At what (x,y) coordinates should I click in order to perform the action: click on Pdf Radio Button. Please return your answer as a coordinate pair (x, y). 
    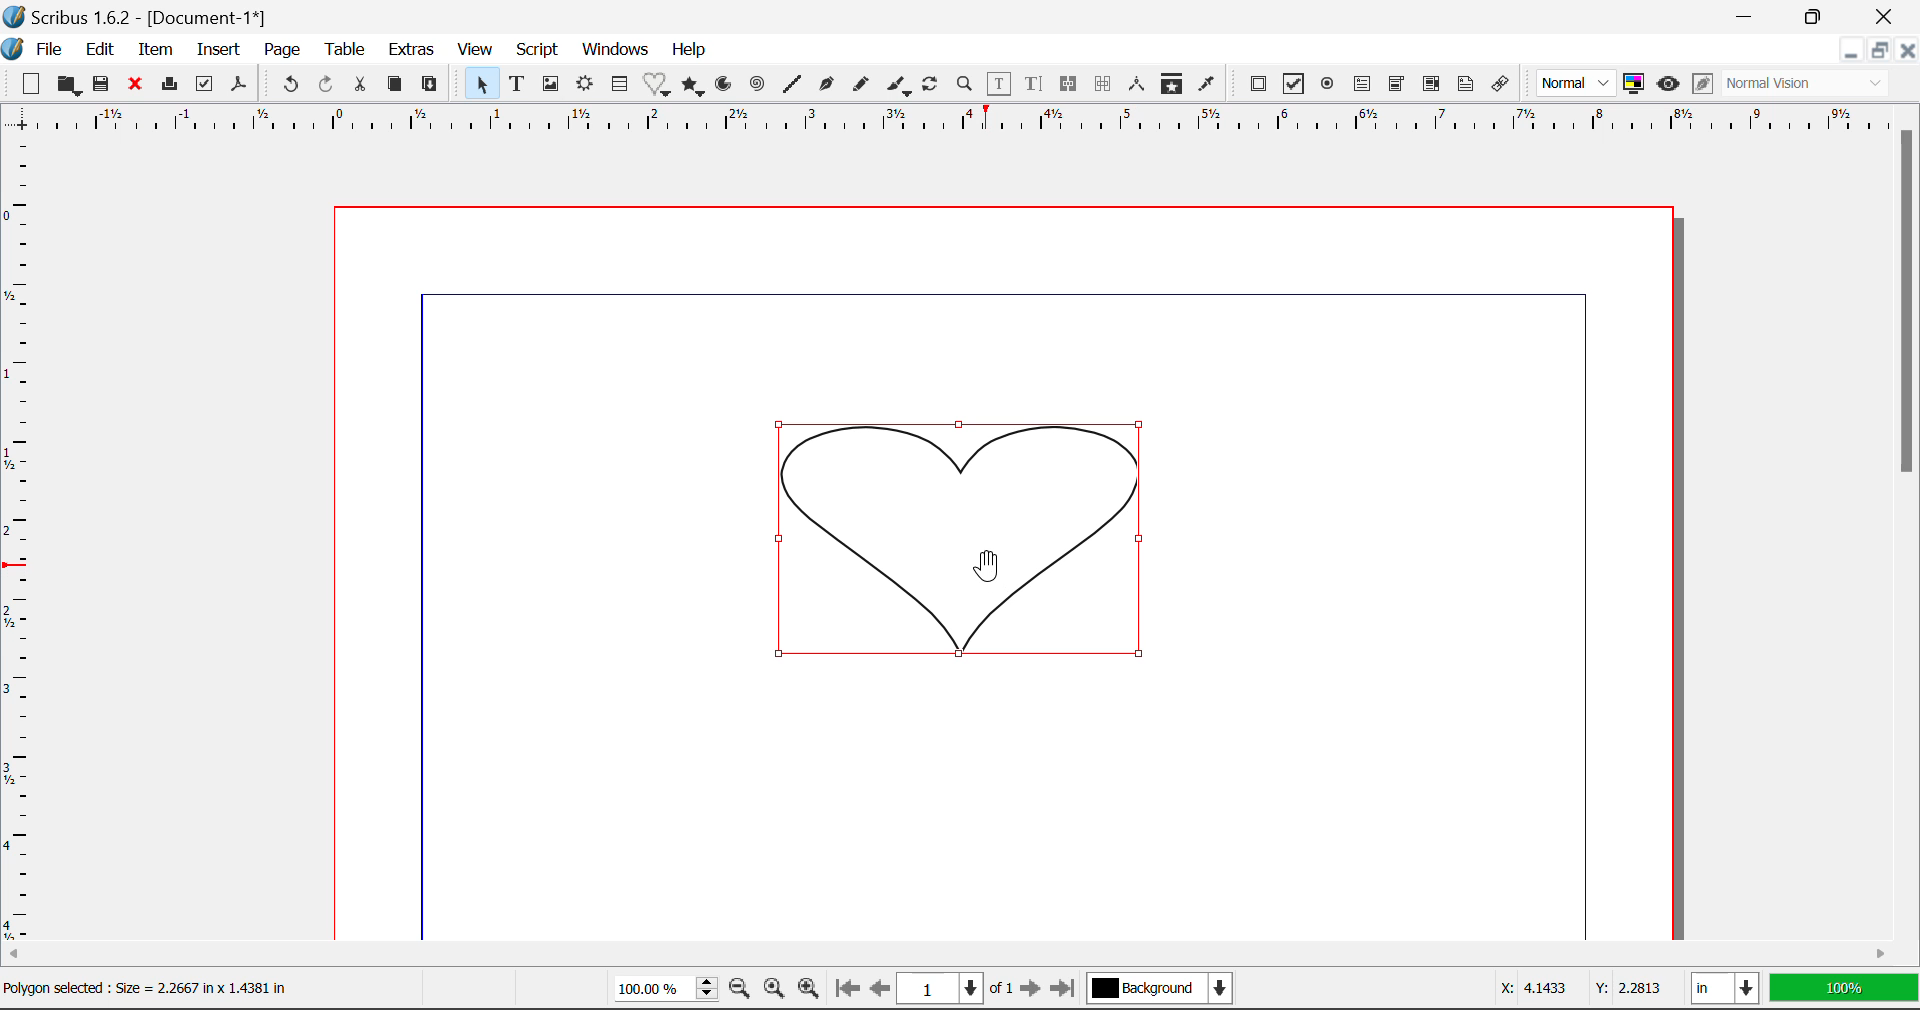
    Looking at the image, I should click on (1330, 87).